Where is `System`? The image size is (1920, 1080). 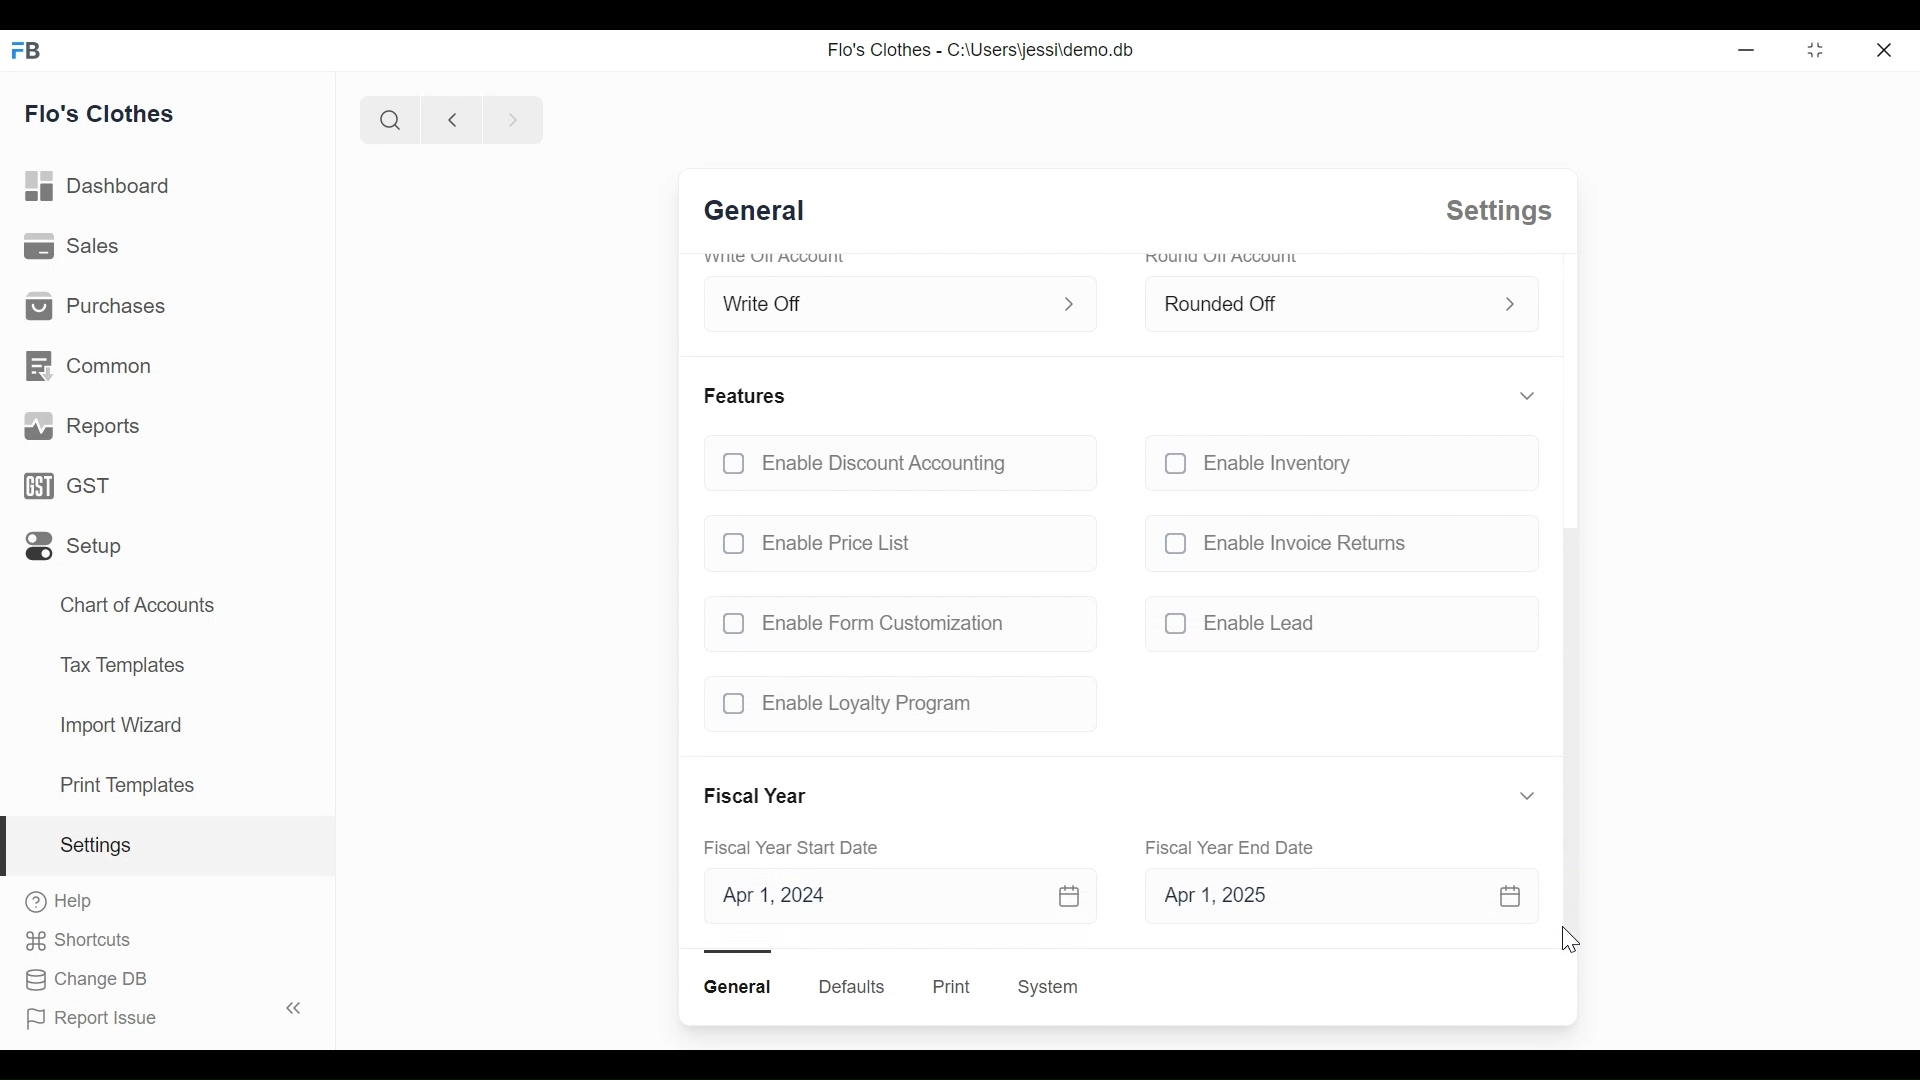
System is located at coordinates (1052, 987).